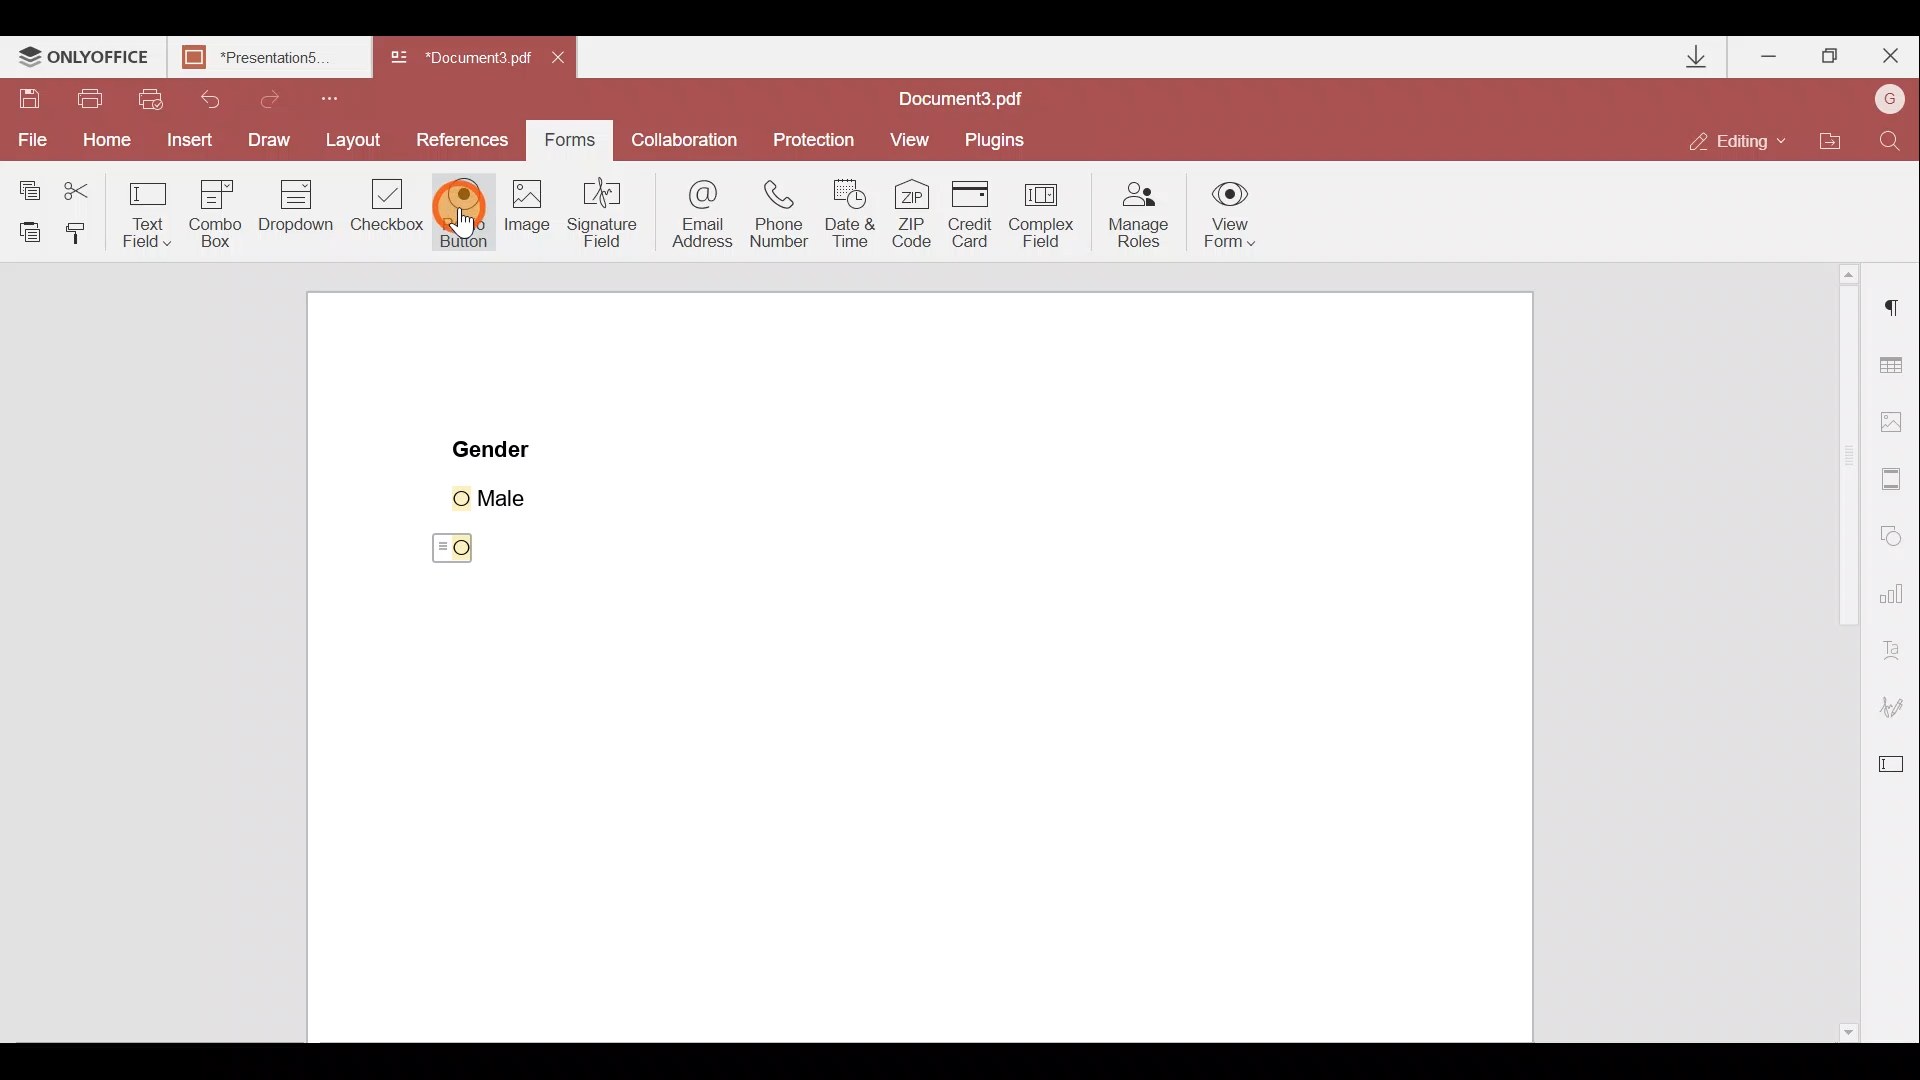 The height and width of the screenshot is (1080, 1920). I want to click on Open file location, so click(1840, 138).